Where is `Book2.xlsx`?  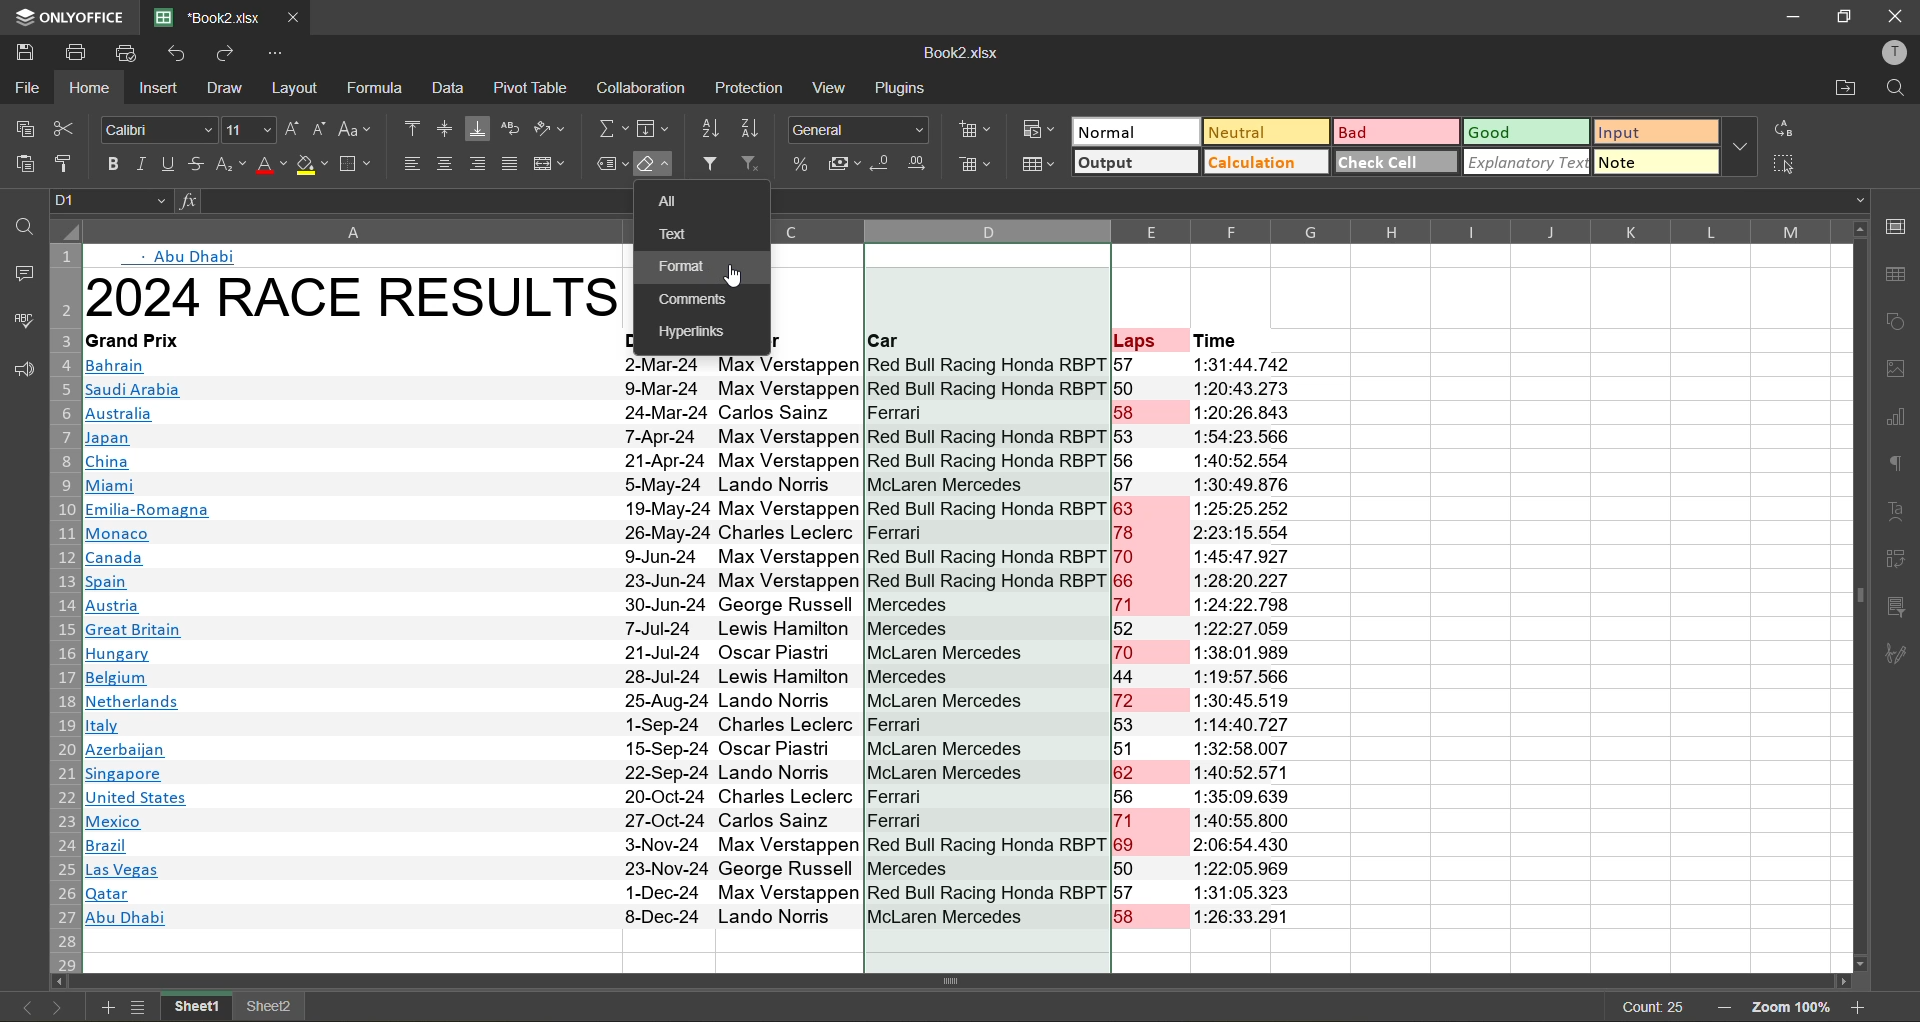 Book2.xlsx is located at coordinates (960, 52).